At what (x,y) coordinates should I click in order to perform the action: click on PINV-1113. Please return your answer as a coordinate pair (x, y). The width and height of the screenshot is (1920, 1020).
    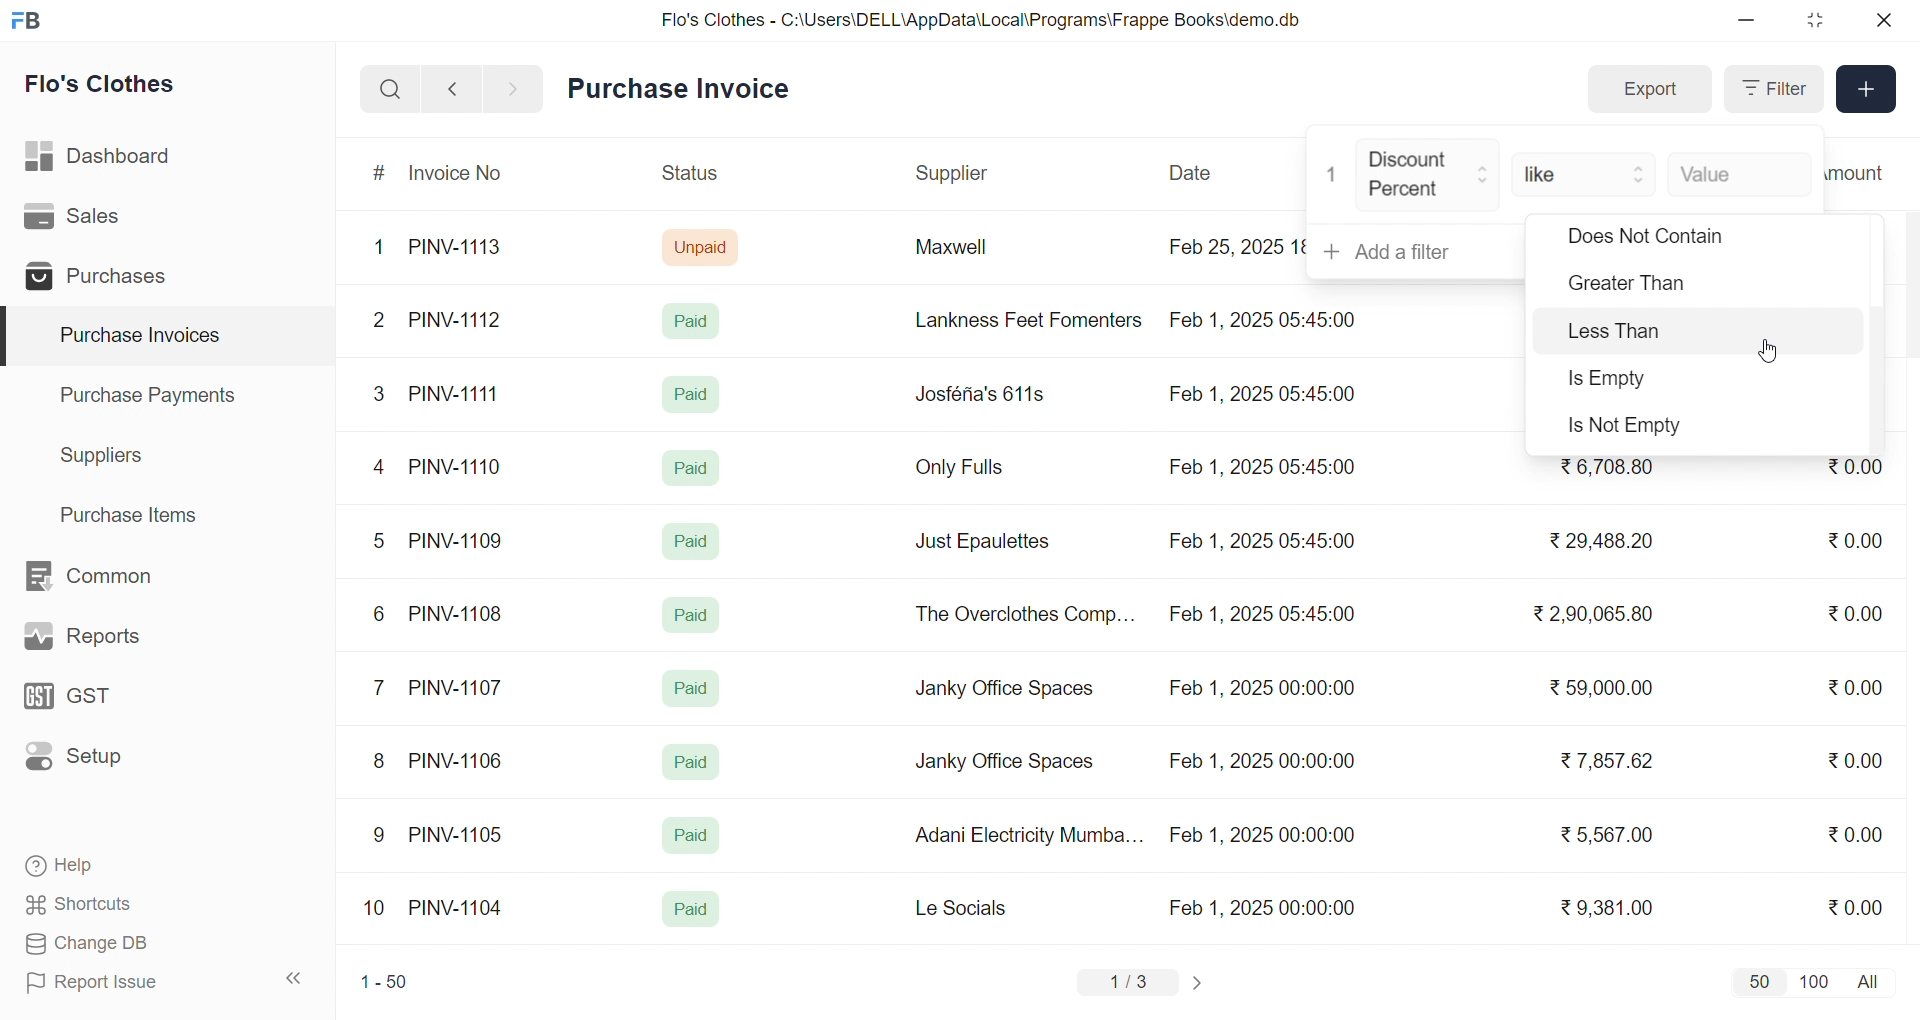
    Looking at the image, I should click on (464, 249).